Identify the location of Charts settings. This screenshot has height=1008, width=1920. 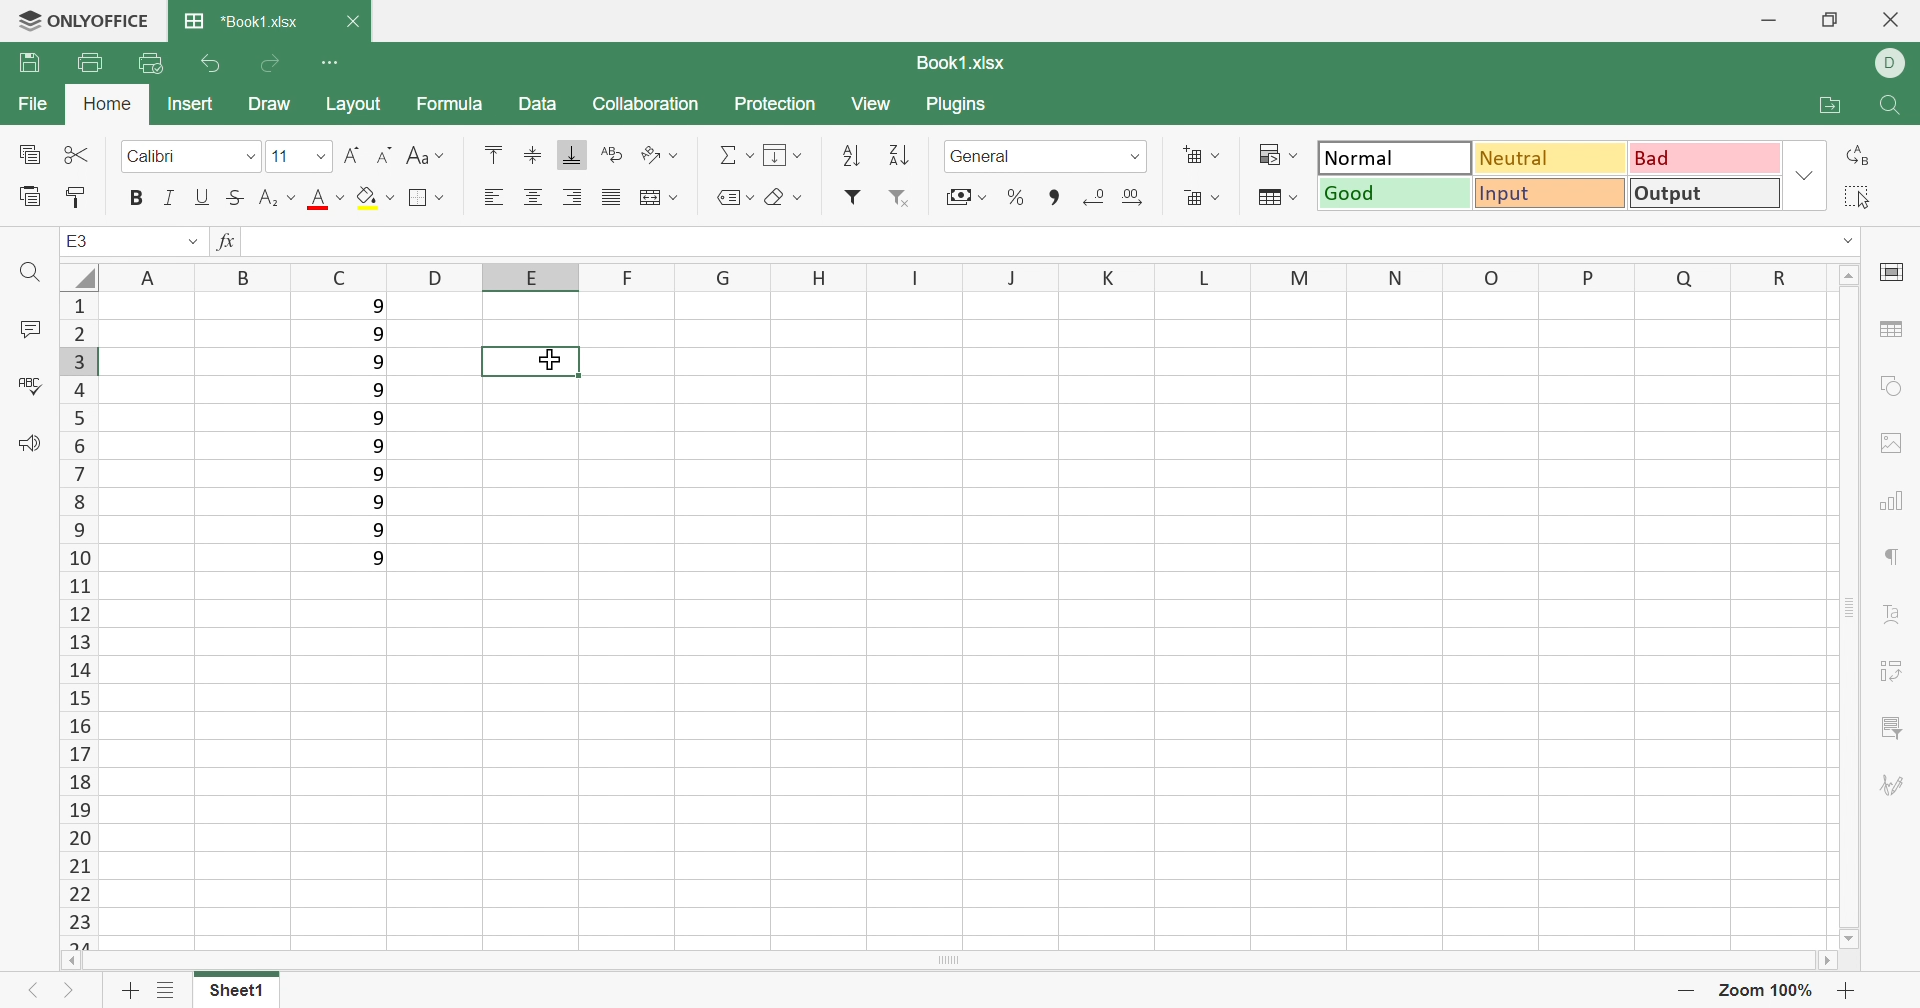
(1895, 503).